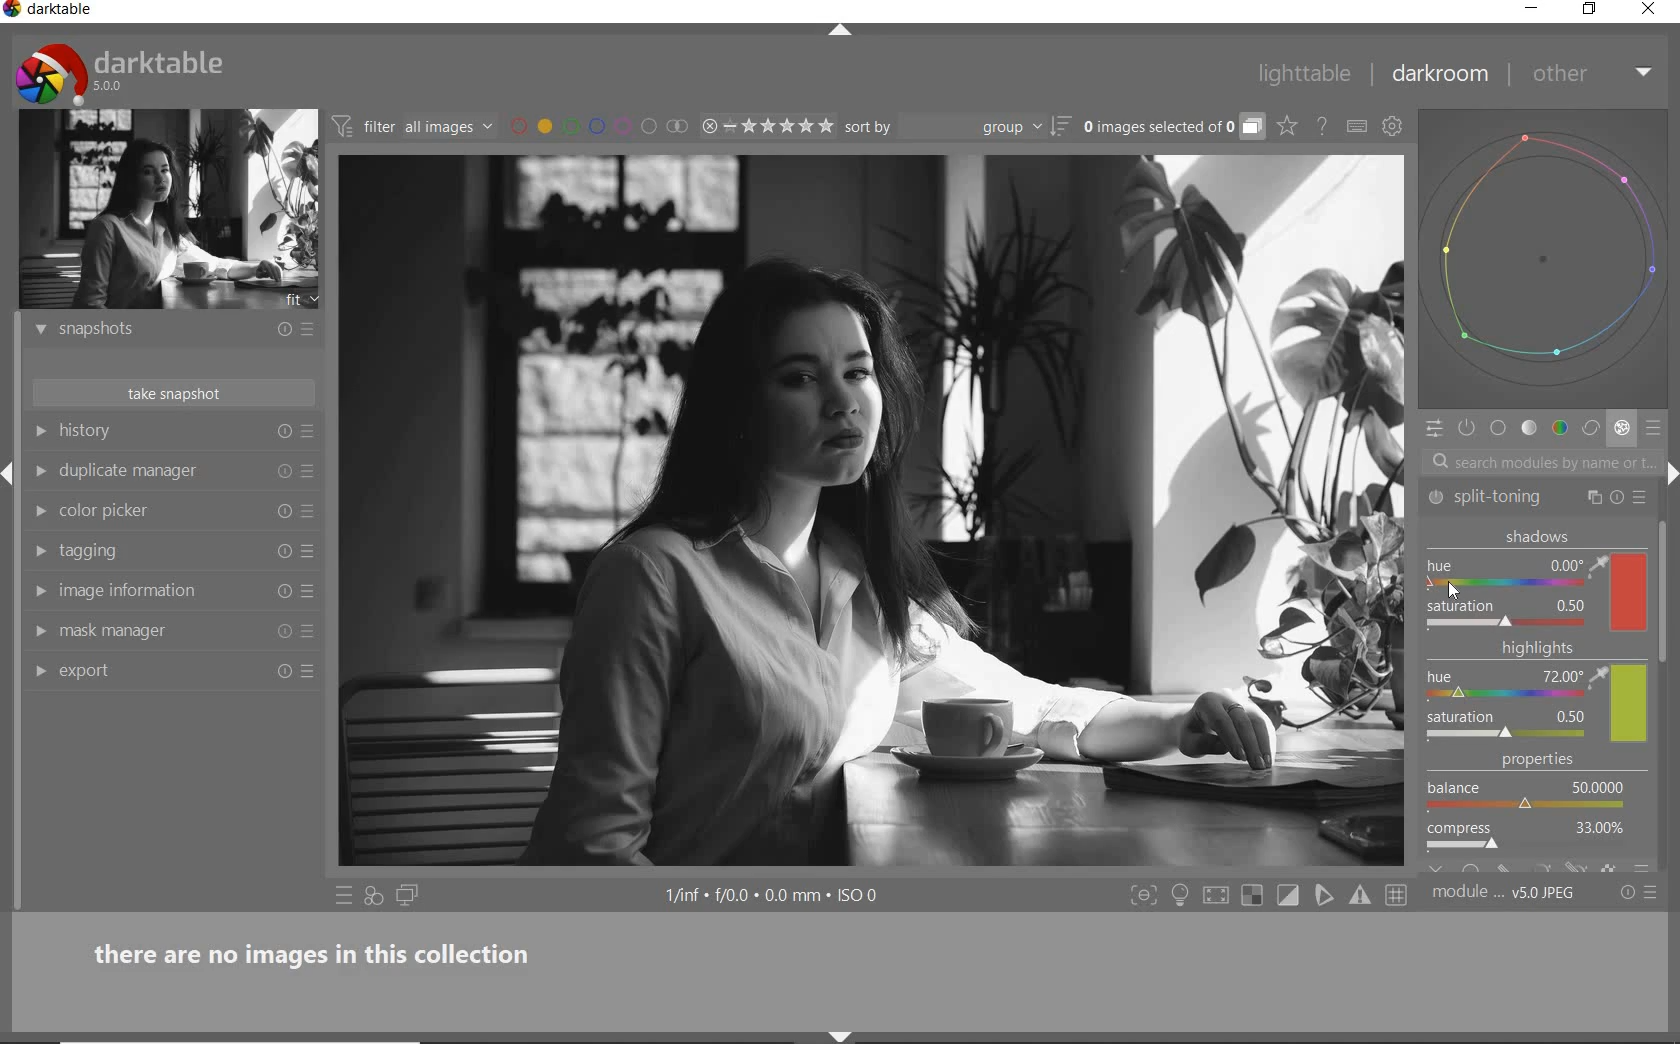 The width and height of the screenshot is (1680, 1044). Describe the element at coordinates (44, 512) in the screenshot. I see `show module` at that location.